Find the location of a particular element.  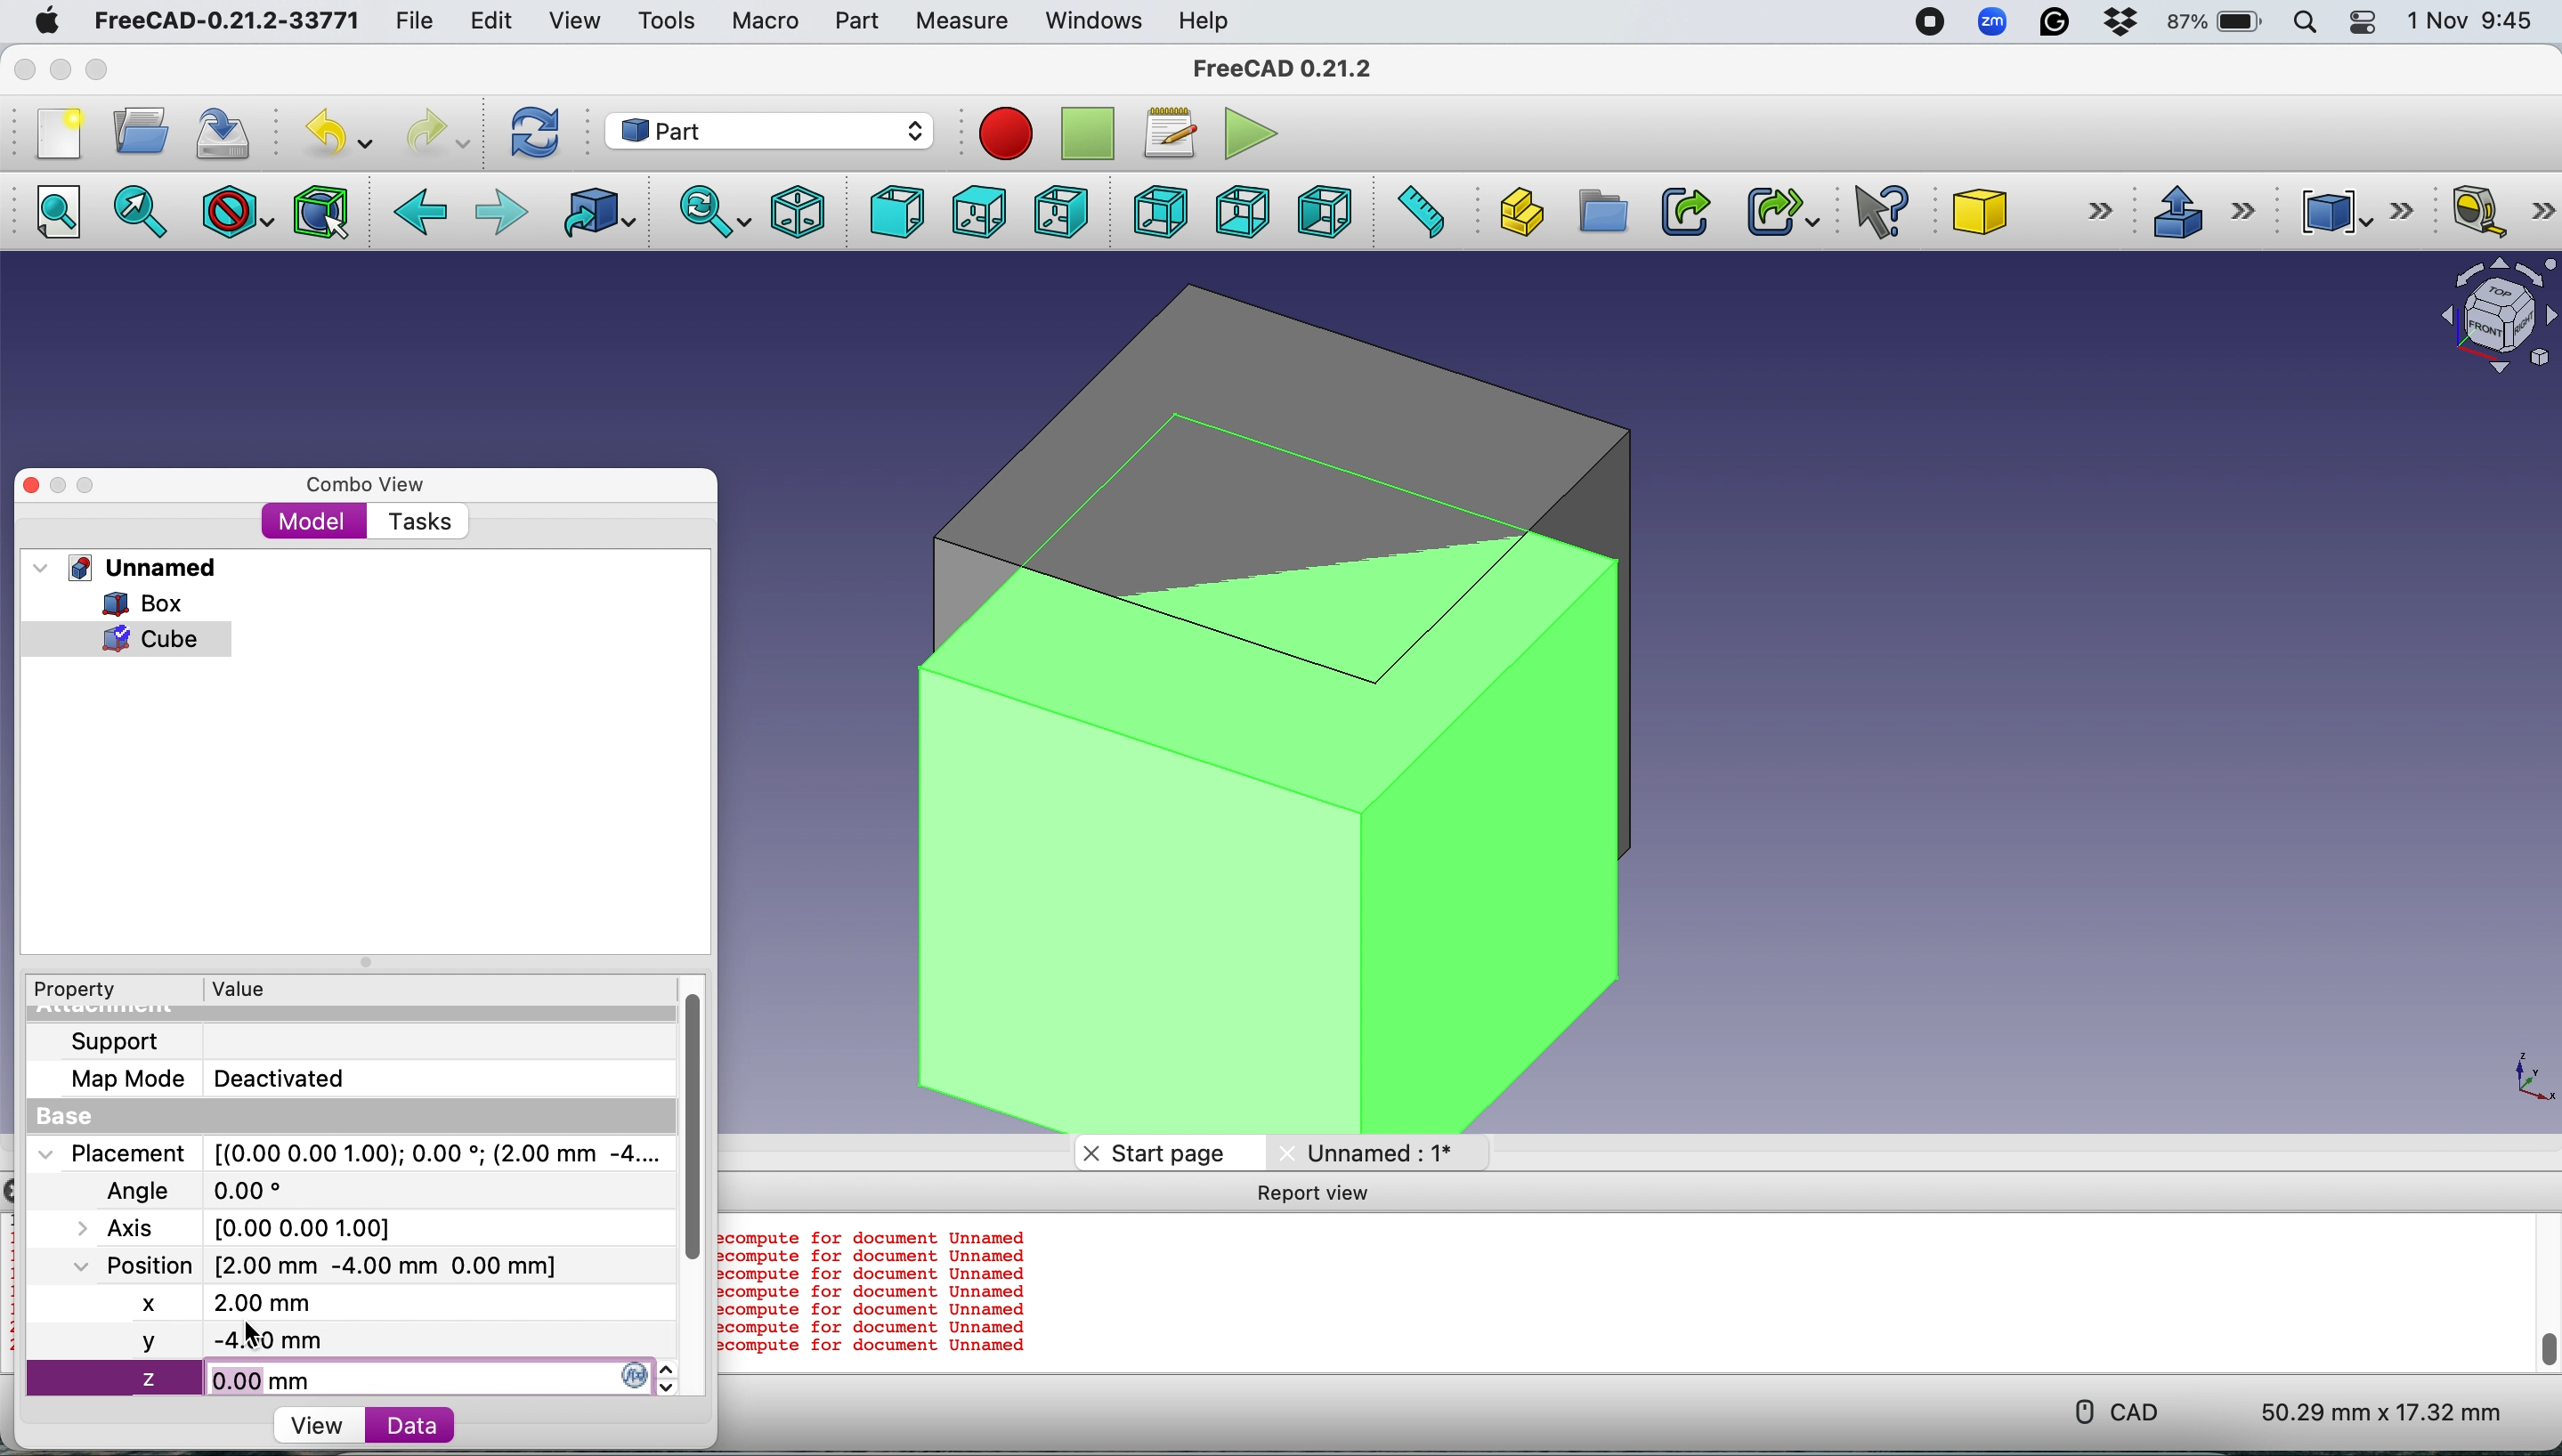

Support is located at coordinates (114, 1043).